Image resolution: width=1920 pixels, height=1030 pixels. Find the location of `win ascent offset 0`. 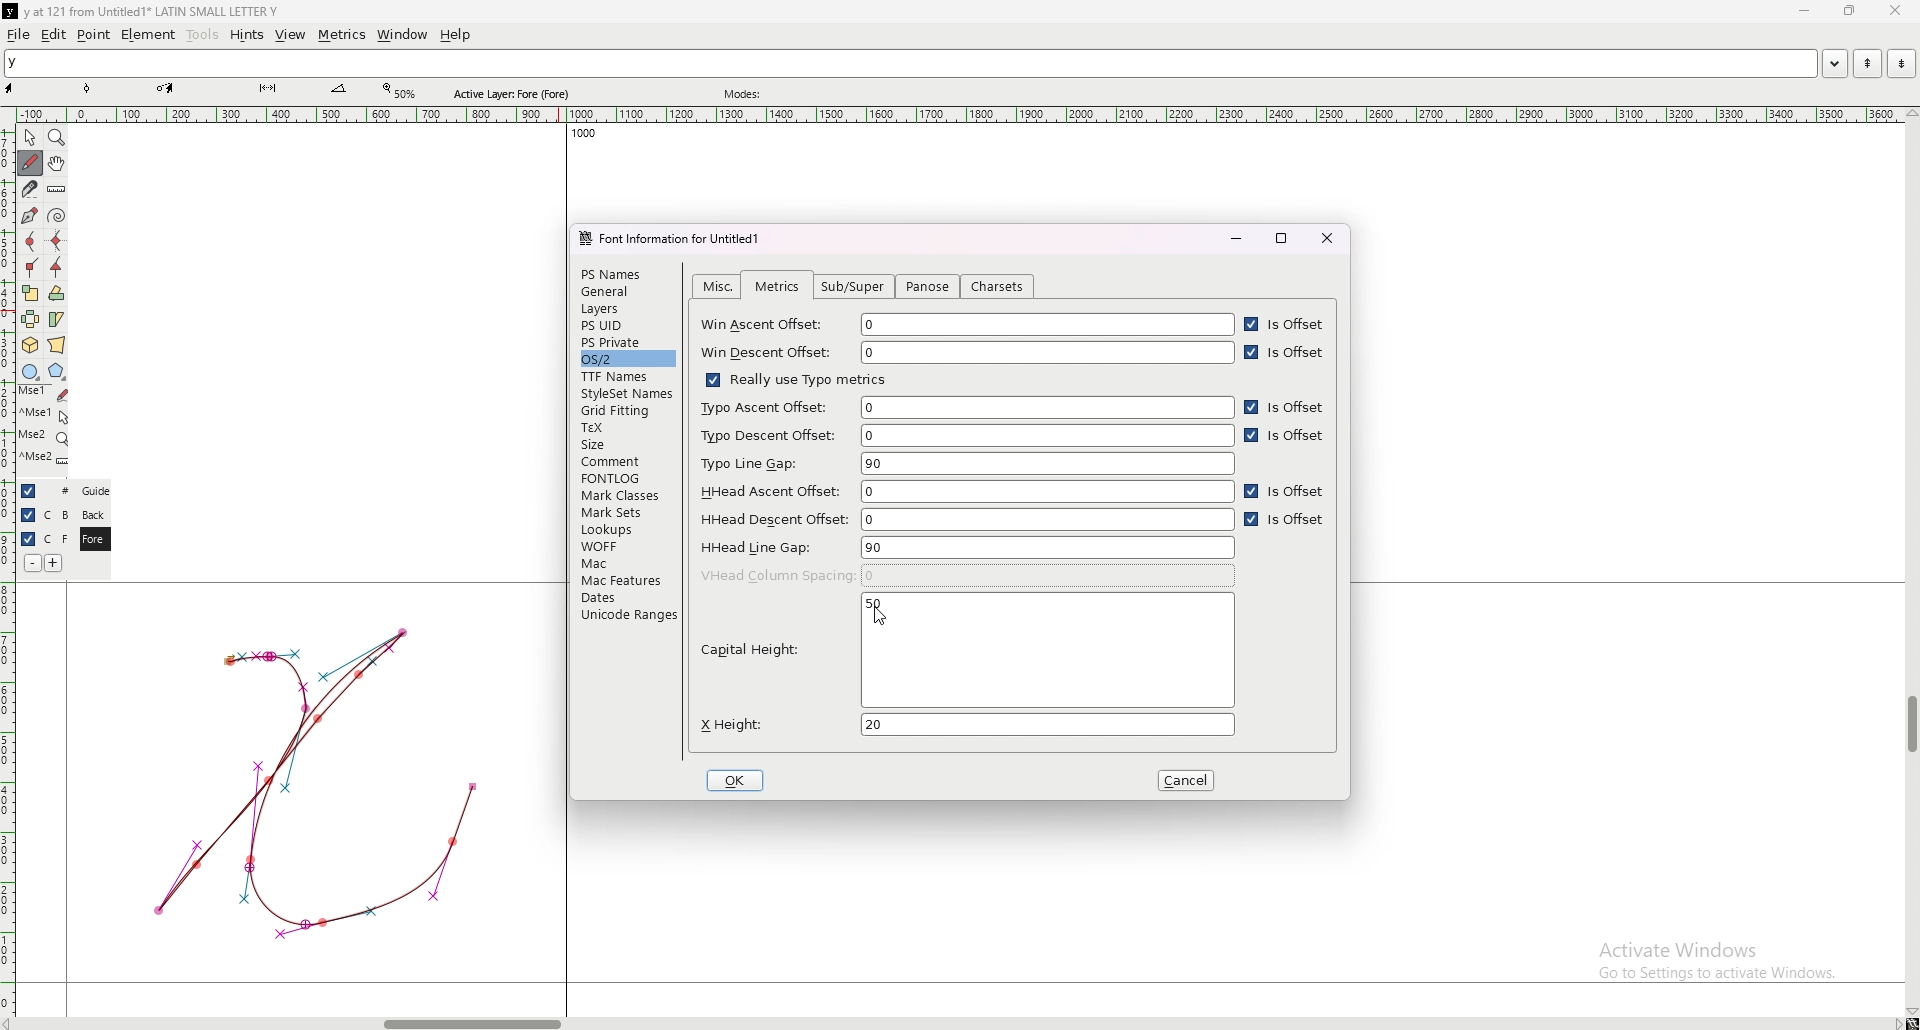

win ascent offset 0 is located at coordinates (968, 325).